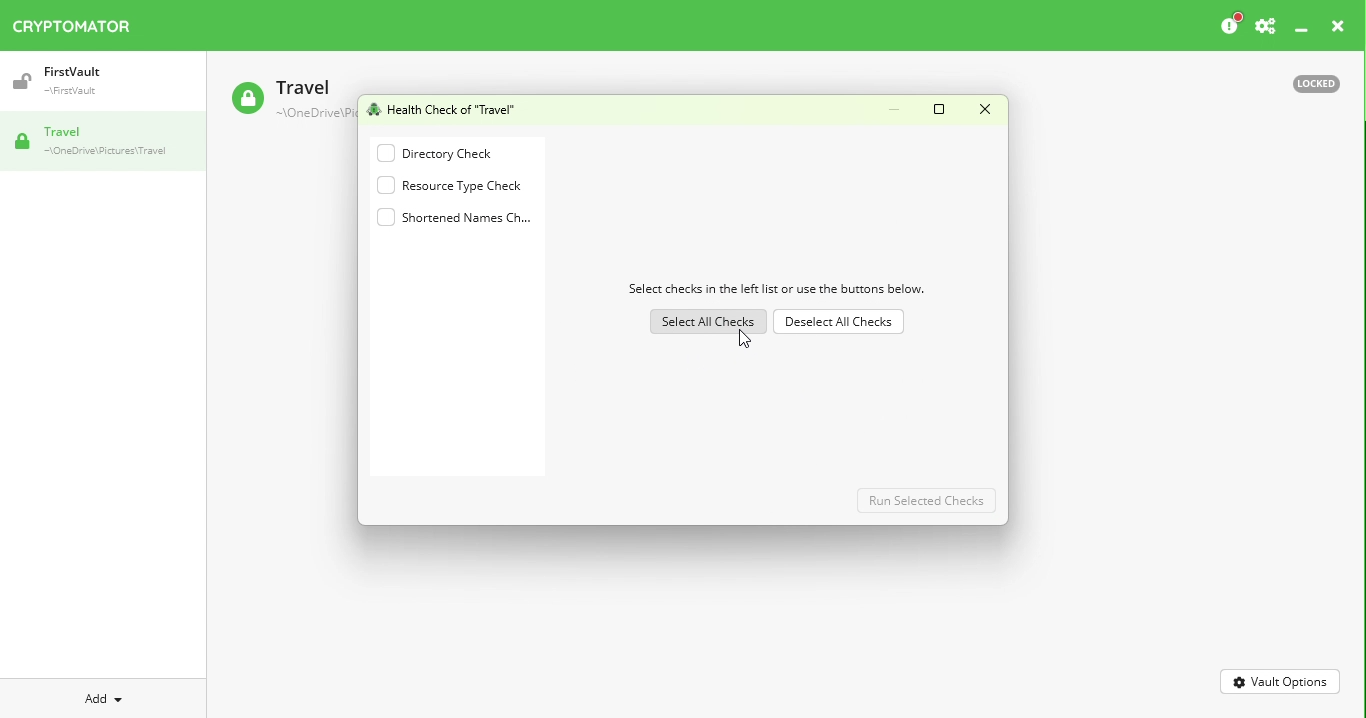 Image resolution: width=1366 pixels, height=718 pixels. Describe the element at coordinates (1311, 85) in the screenshot. I see `Locked` at that location.